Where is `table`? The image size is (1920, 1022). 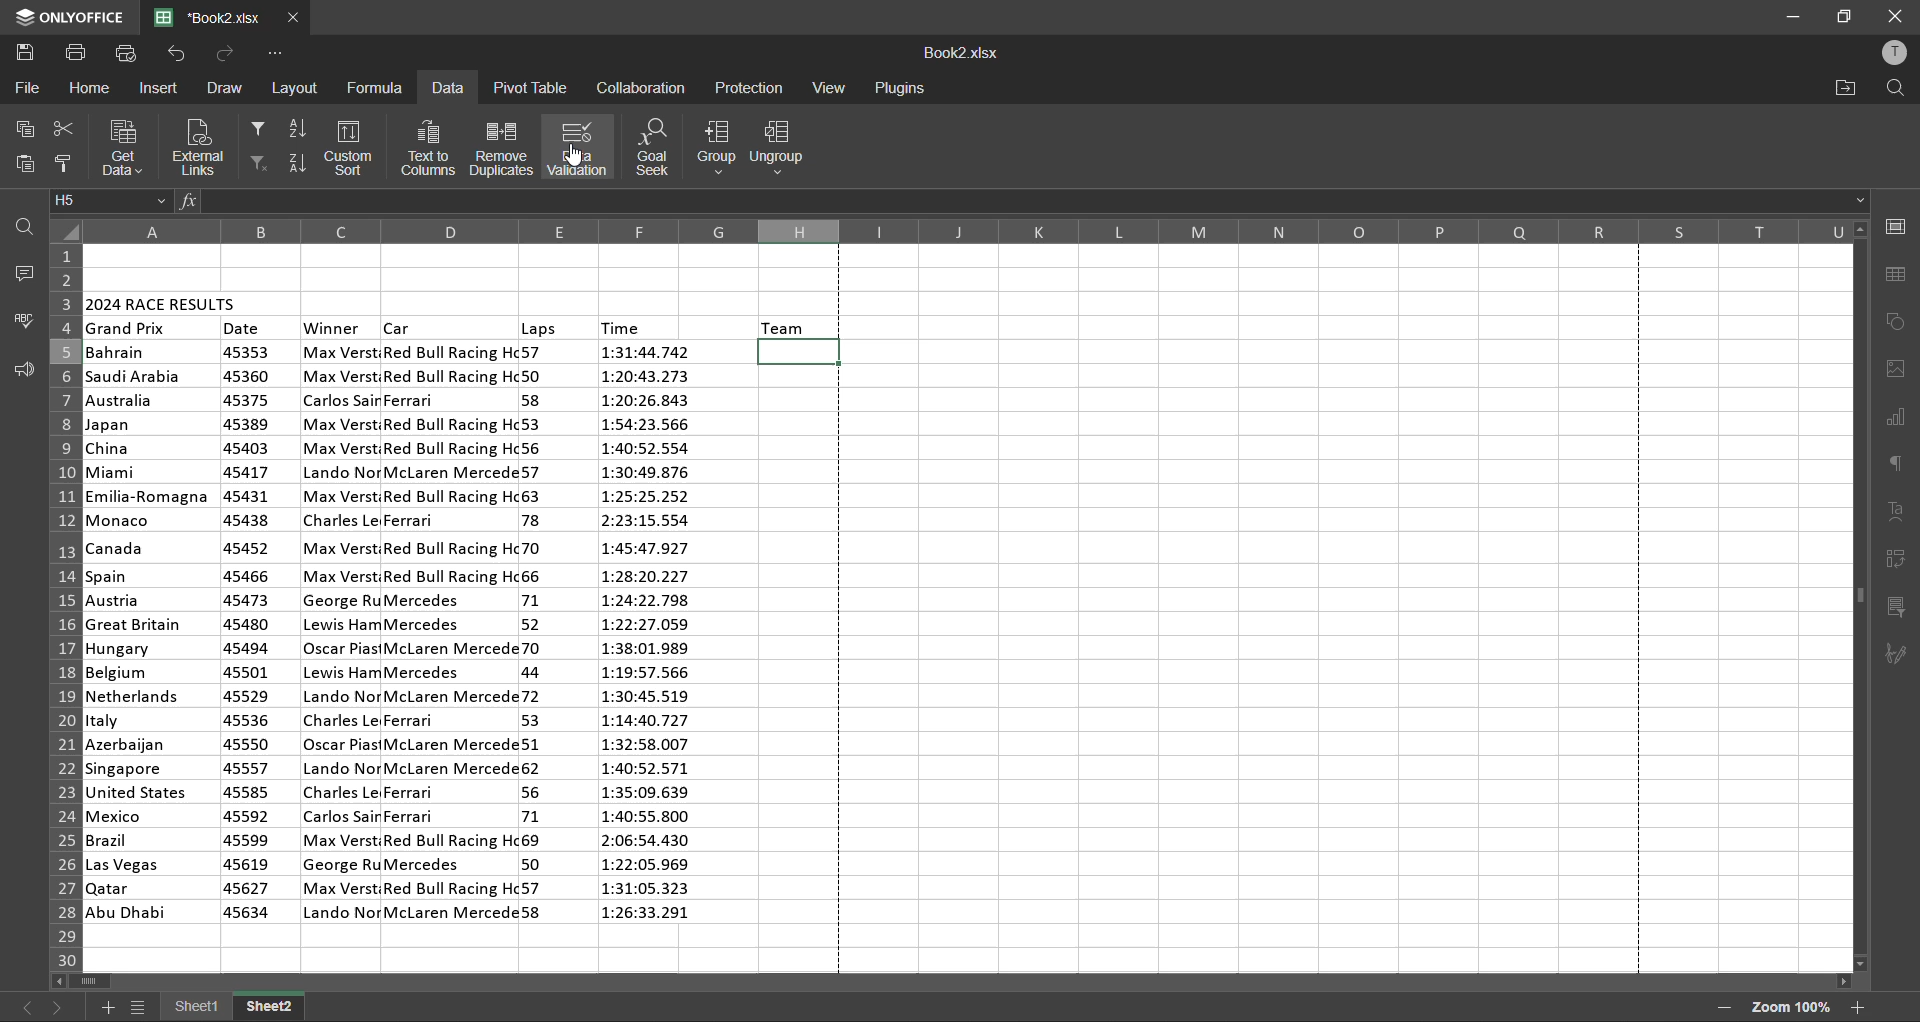 table is located at coordinates (1901, 276).